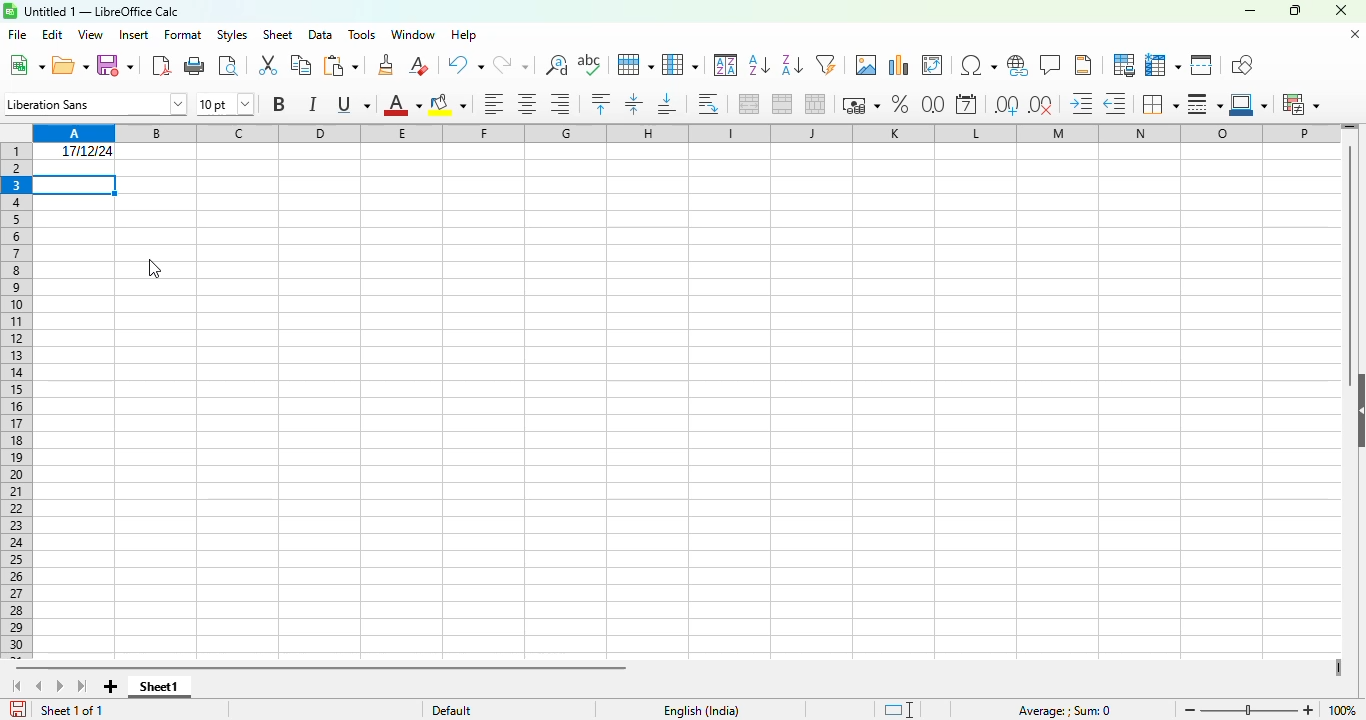  What do you see at coordinates (111, 687) in the screenshot?
I see `add new page` at bounding box center [111, 687].